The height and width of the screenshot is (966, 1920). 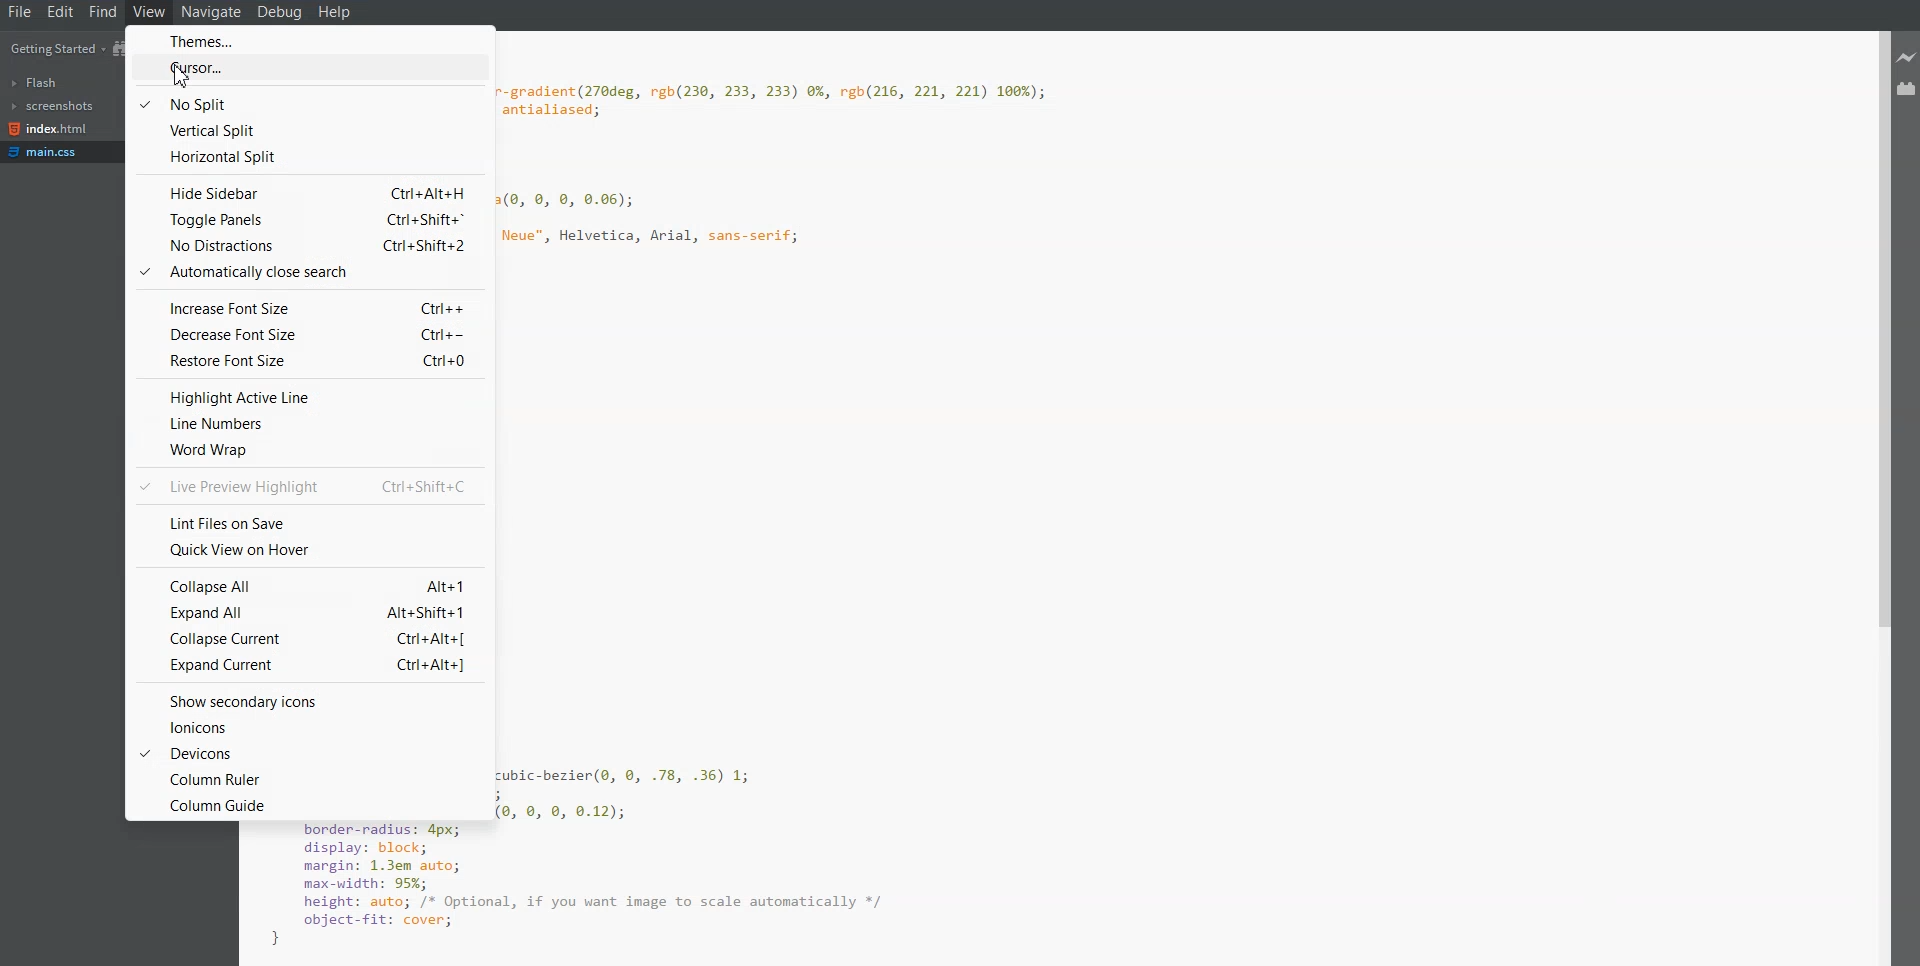 What do you see at coordinates (308, 584) in the screenshot?
I see `Collapse All` at bounding box center [308, 584].